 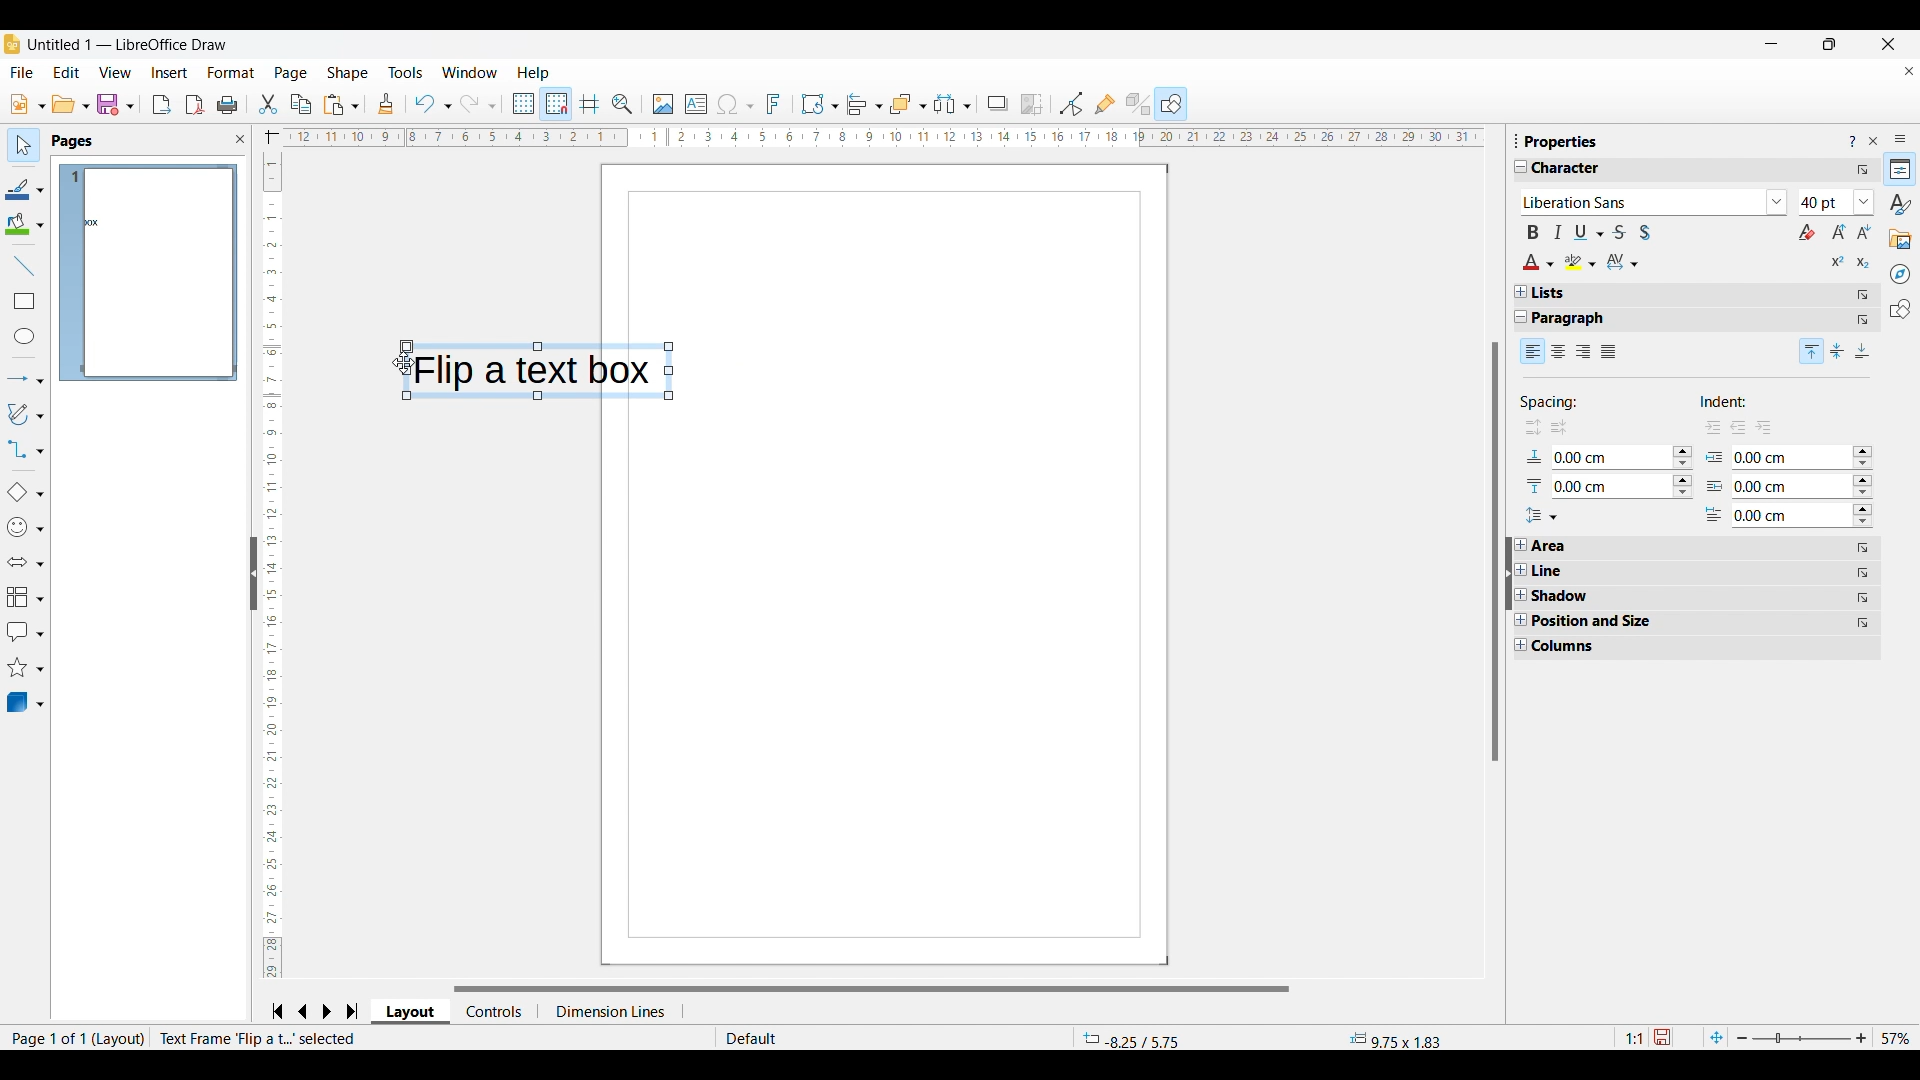 I want to click on File menu, so click(x=21, y=72).